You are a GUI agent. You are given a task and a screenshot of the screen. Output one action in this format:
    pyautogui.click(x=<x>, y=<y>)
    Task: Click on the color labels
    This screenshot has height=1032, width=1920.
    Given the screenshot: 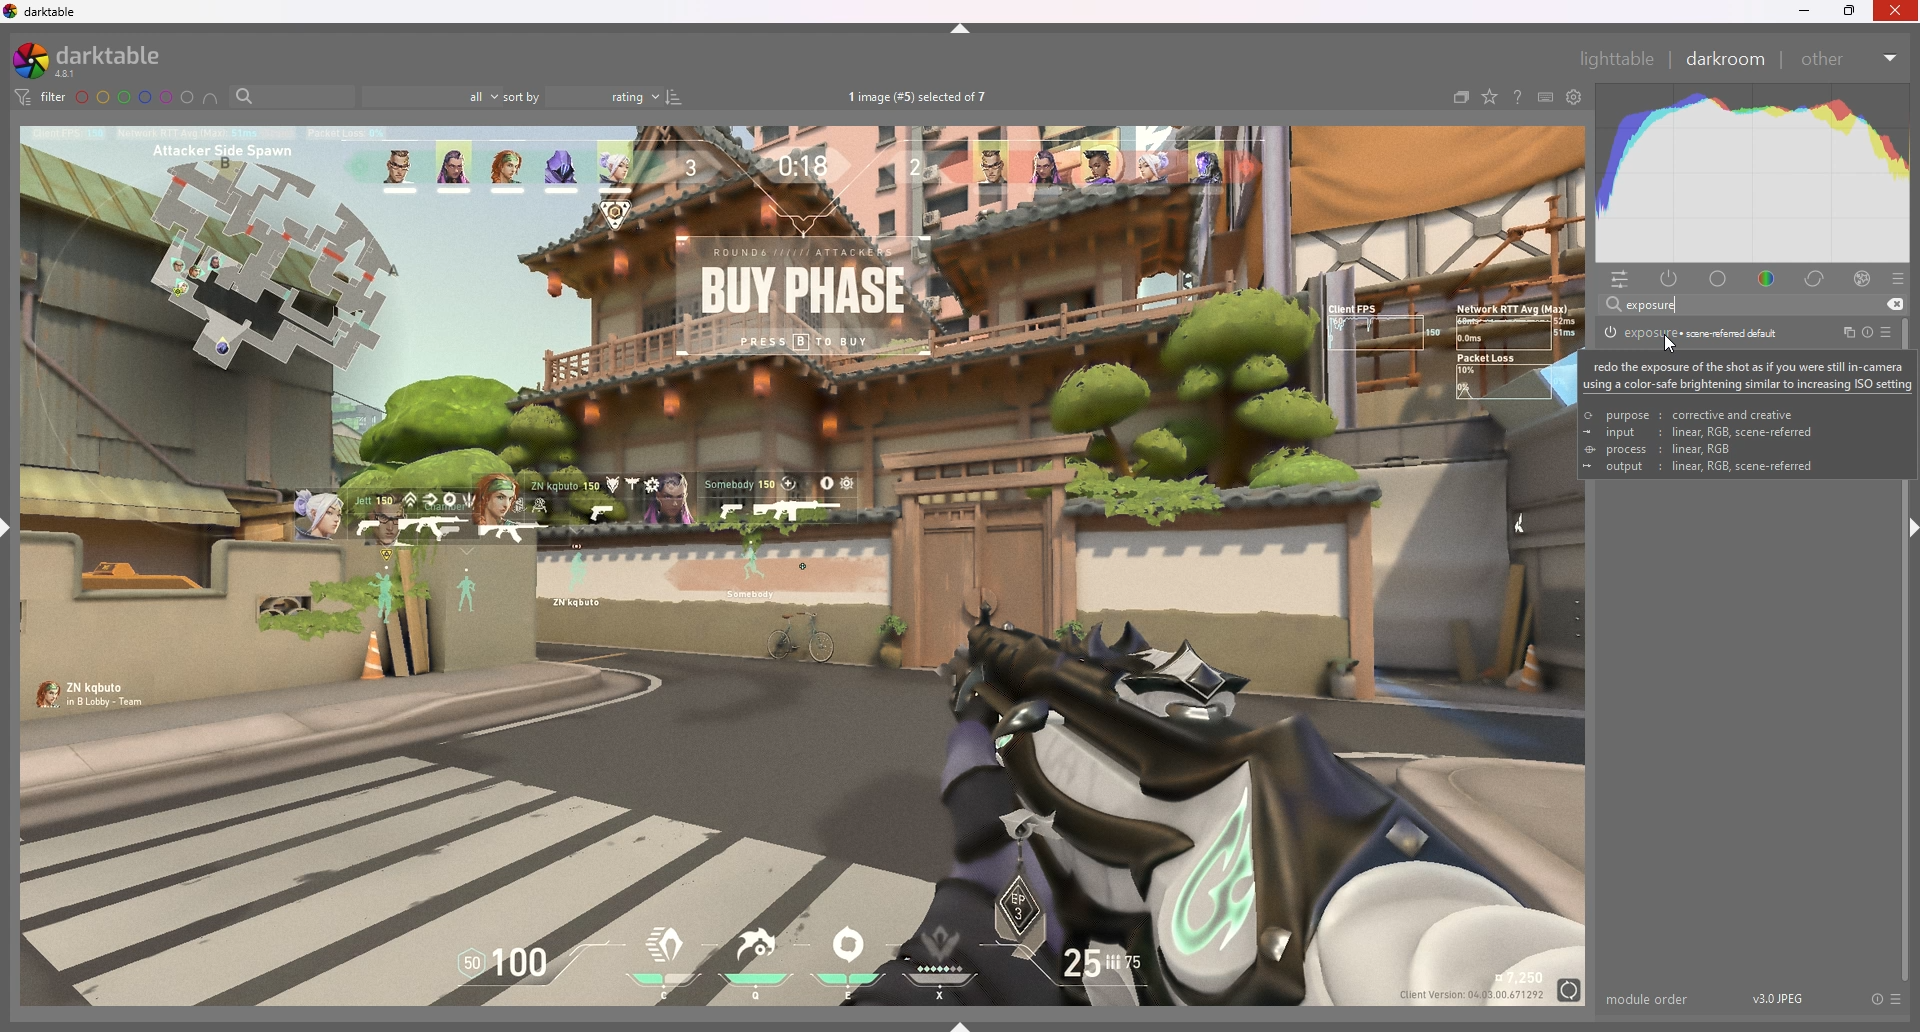 What is the action you would take?
    pyautogui.click(x=135, y=98)
    